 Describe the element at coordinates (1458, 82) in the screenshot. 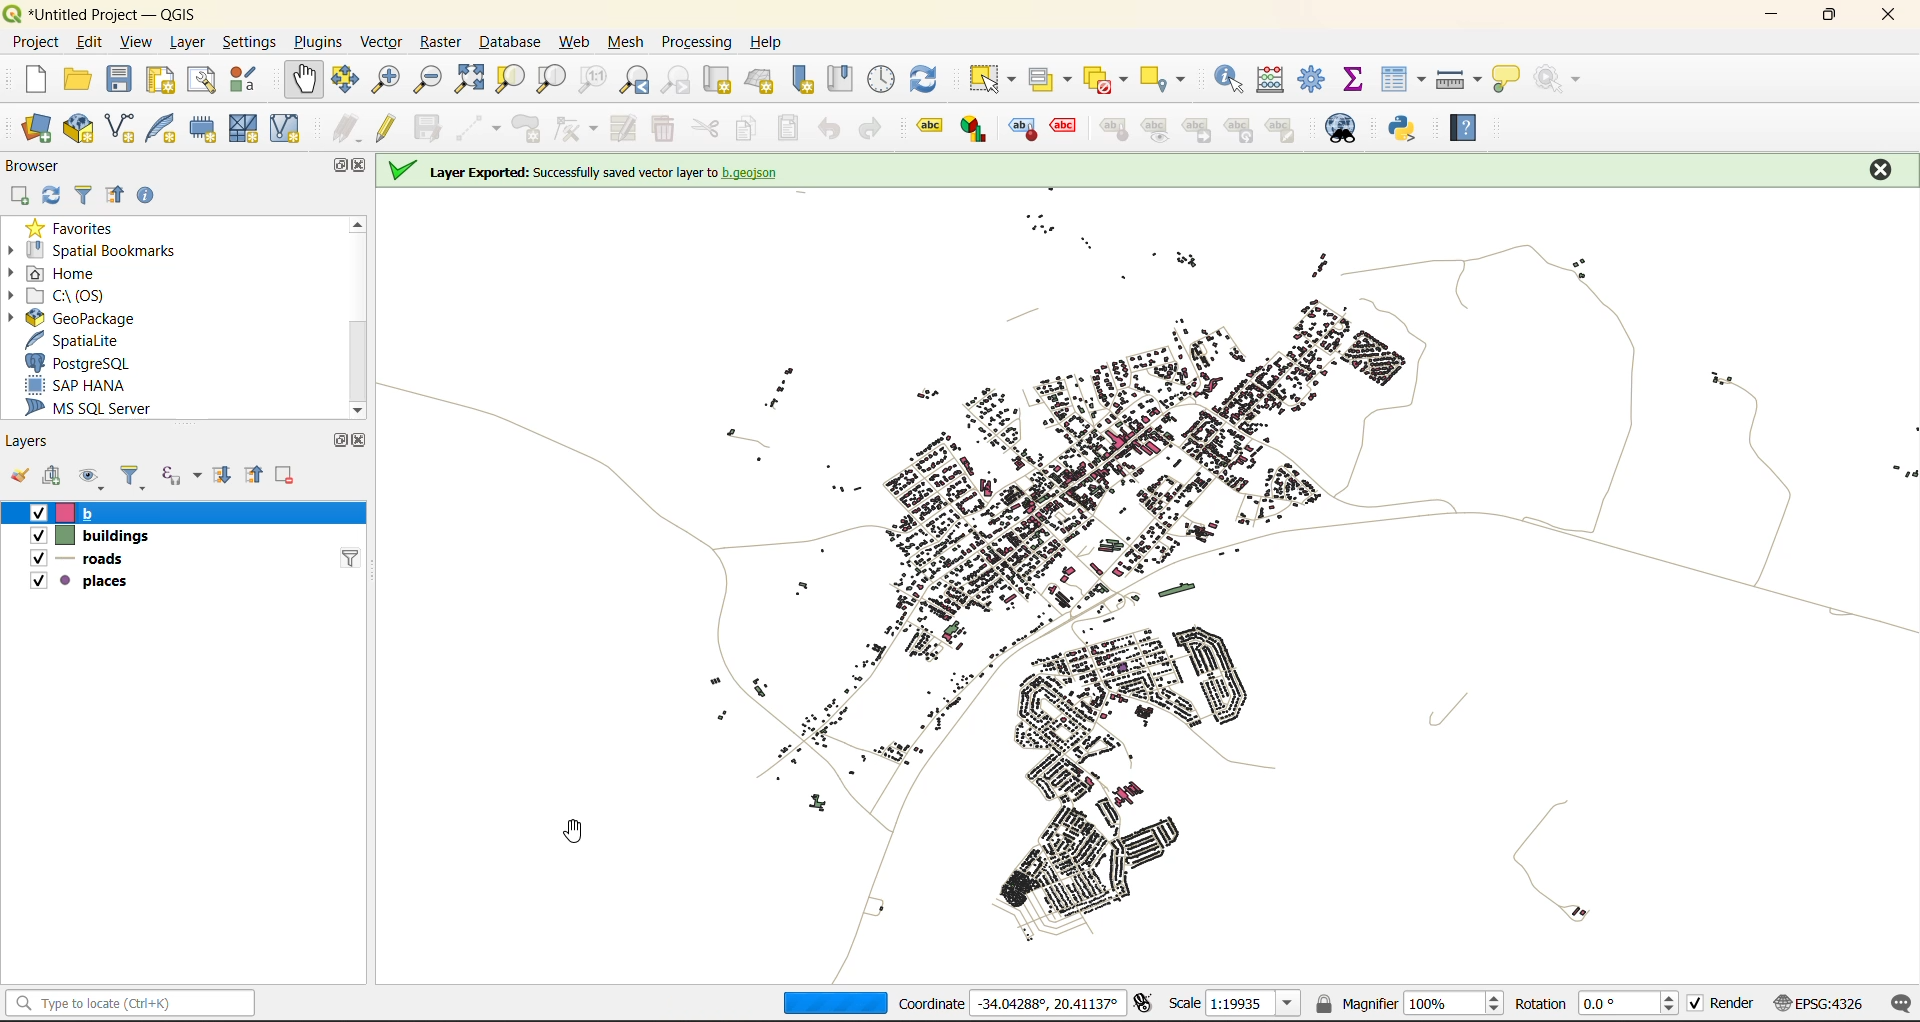

I see `measure line` at that location.